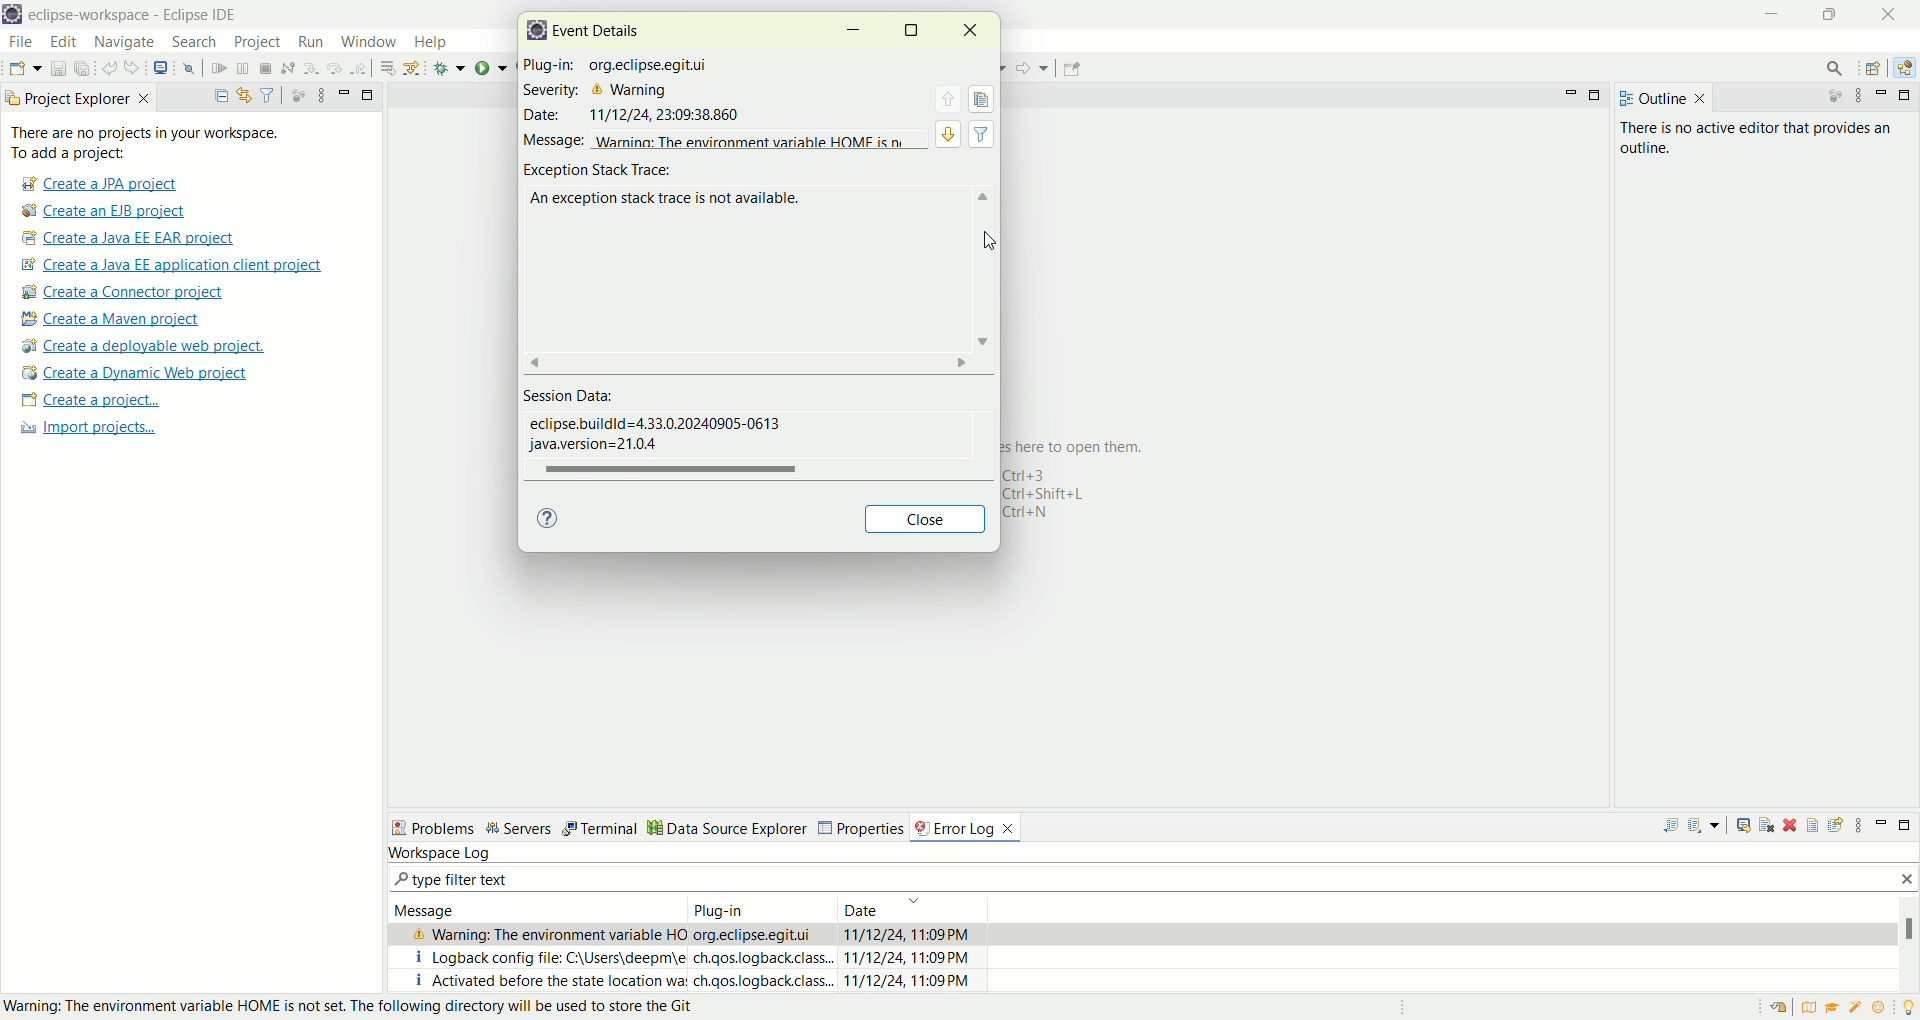 Image resolution: width=1920 pixels, height=1020 pixels. Describe the element at coordinates (332, 69) in the screenshot. I see `step over` at that location.